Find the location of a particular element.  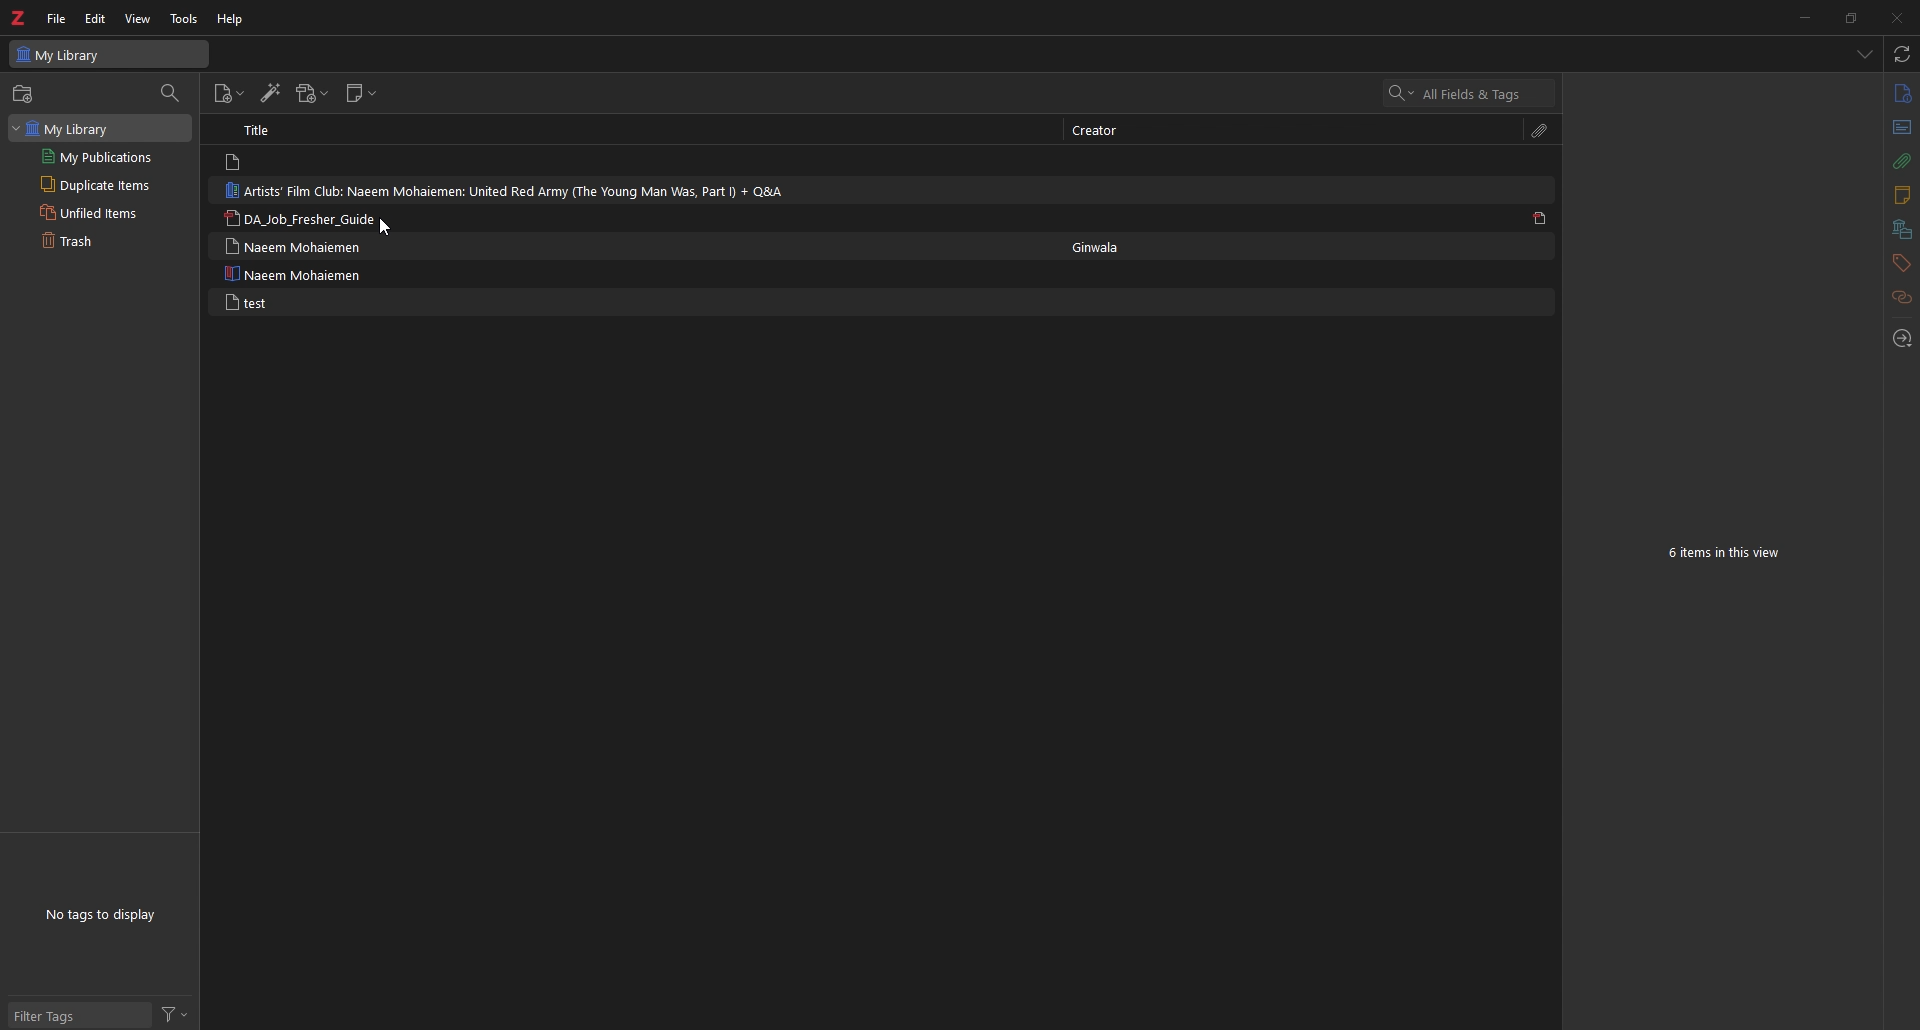

note is located at coordinates (321, 246).